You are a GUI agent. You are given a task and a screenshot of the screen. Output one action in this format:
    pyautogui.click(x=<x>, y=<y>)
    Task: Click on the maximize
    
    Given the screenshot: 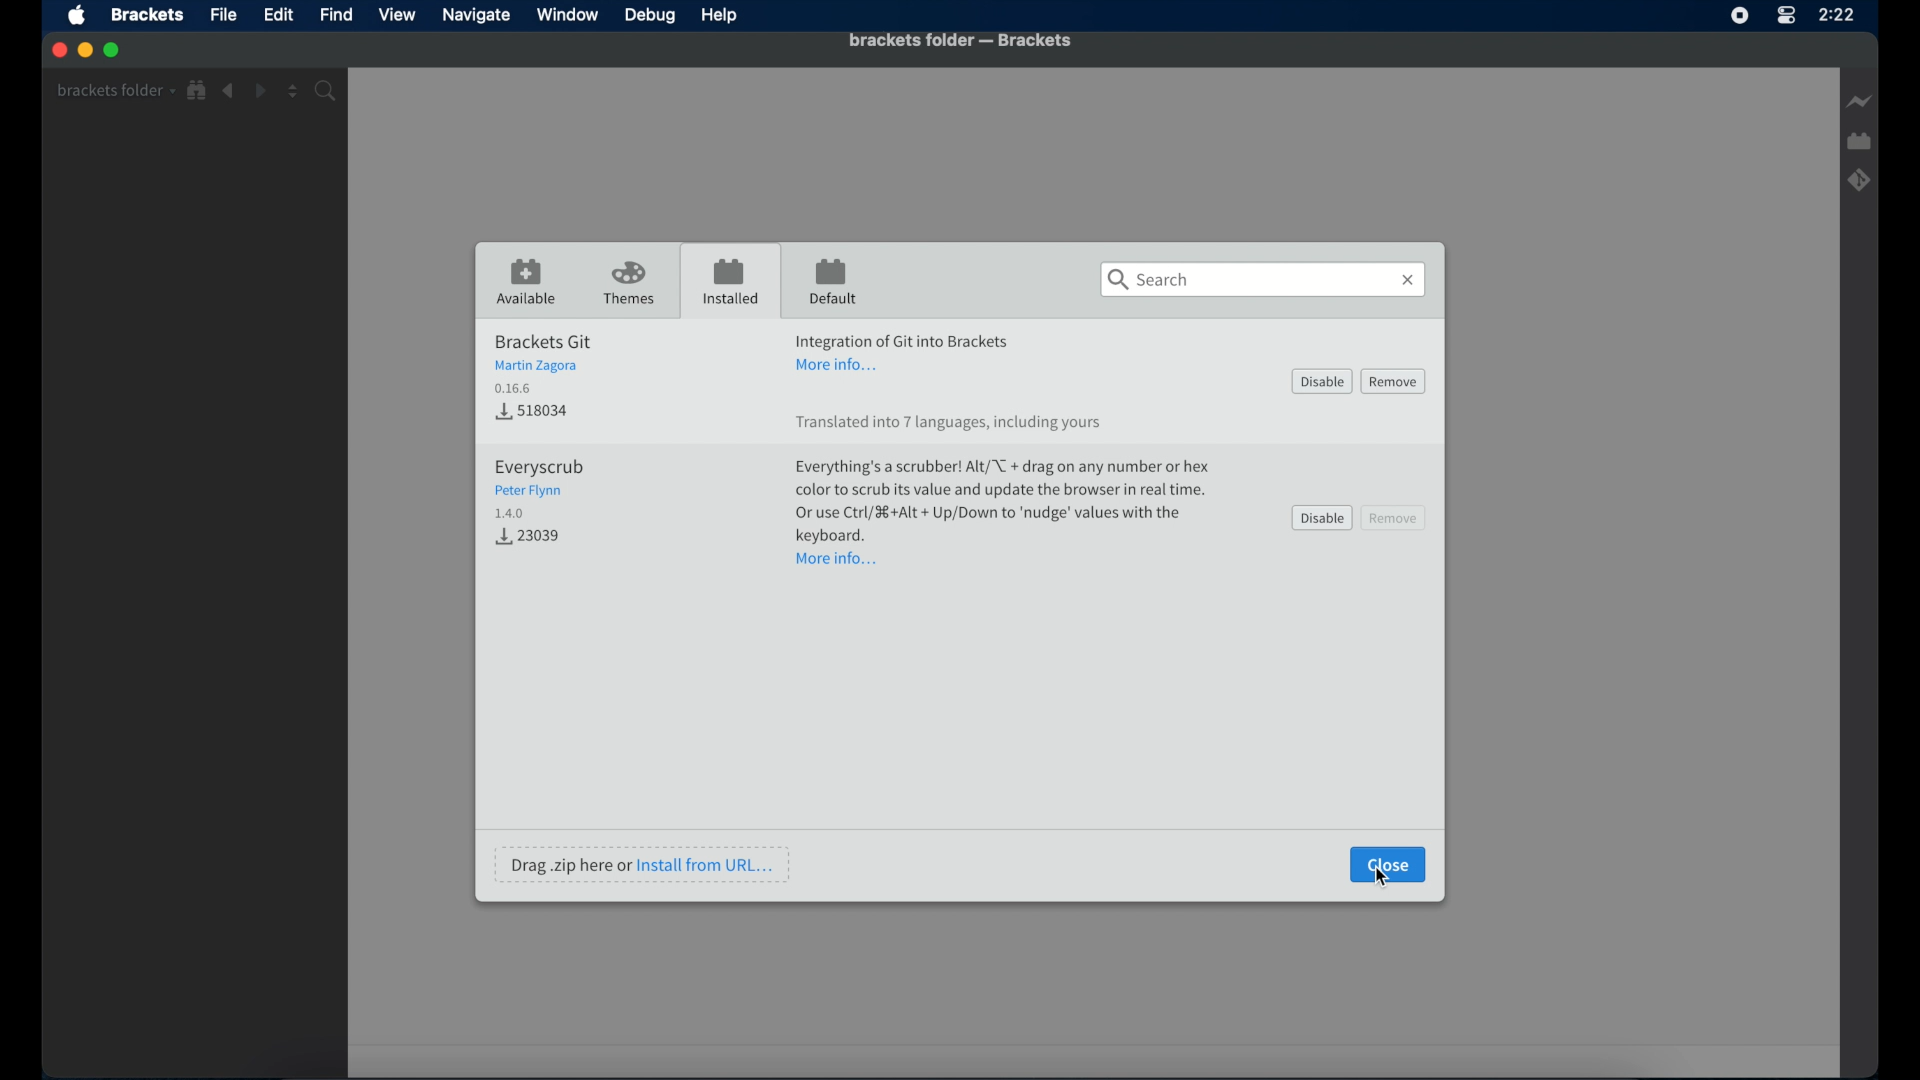 What is the action you would take?
    pyautogui.click(x=114, y=51)
    